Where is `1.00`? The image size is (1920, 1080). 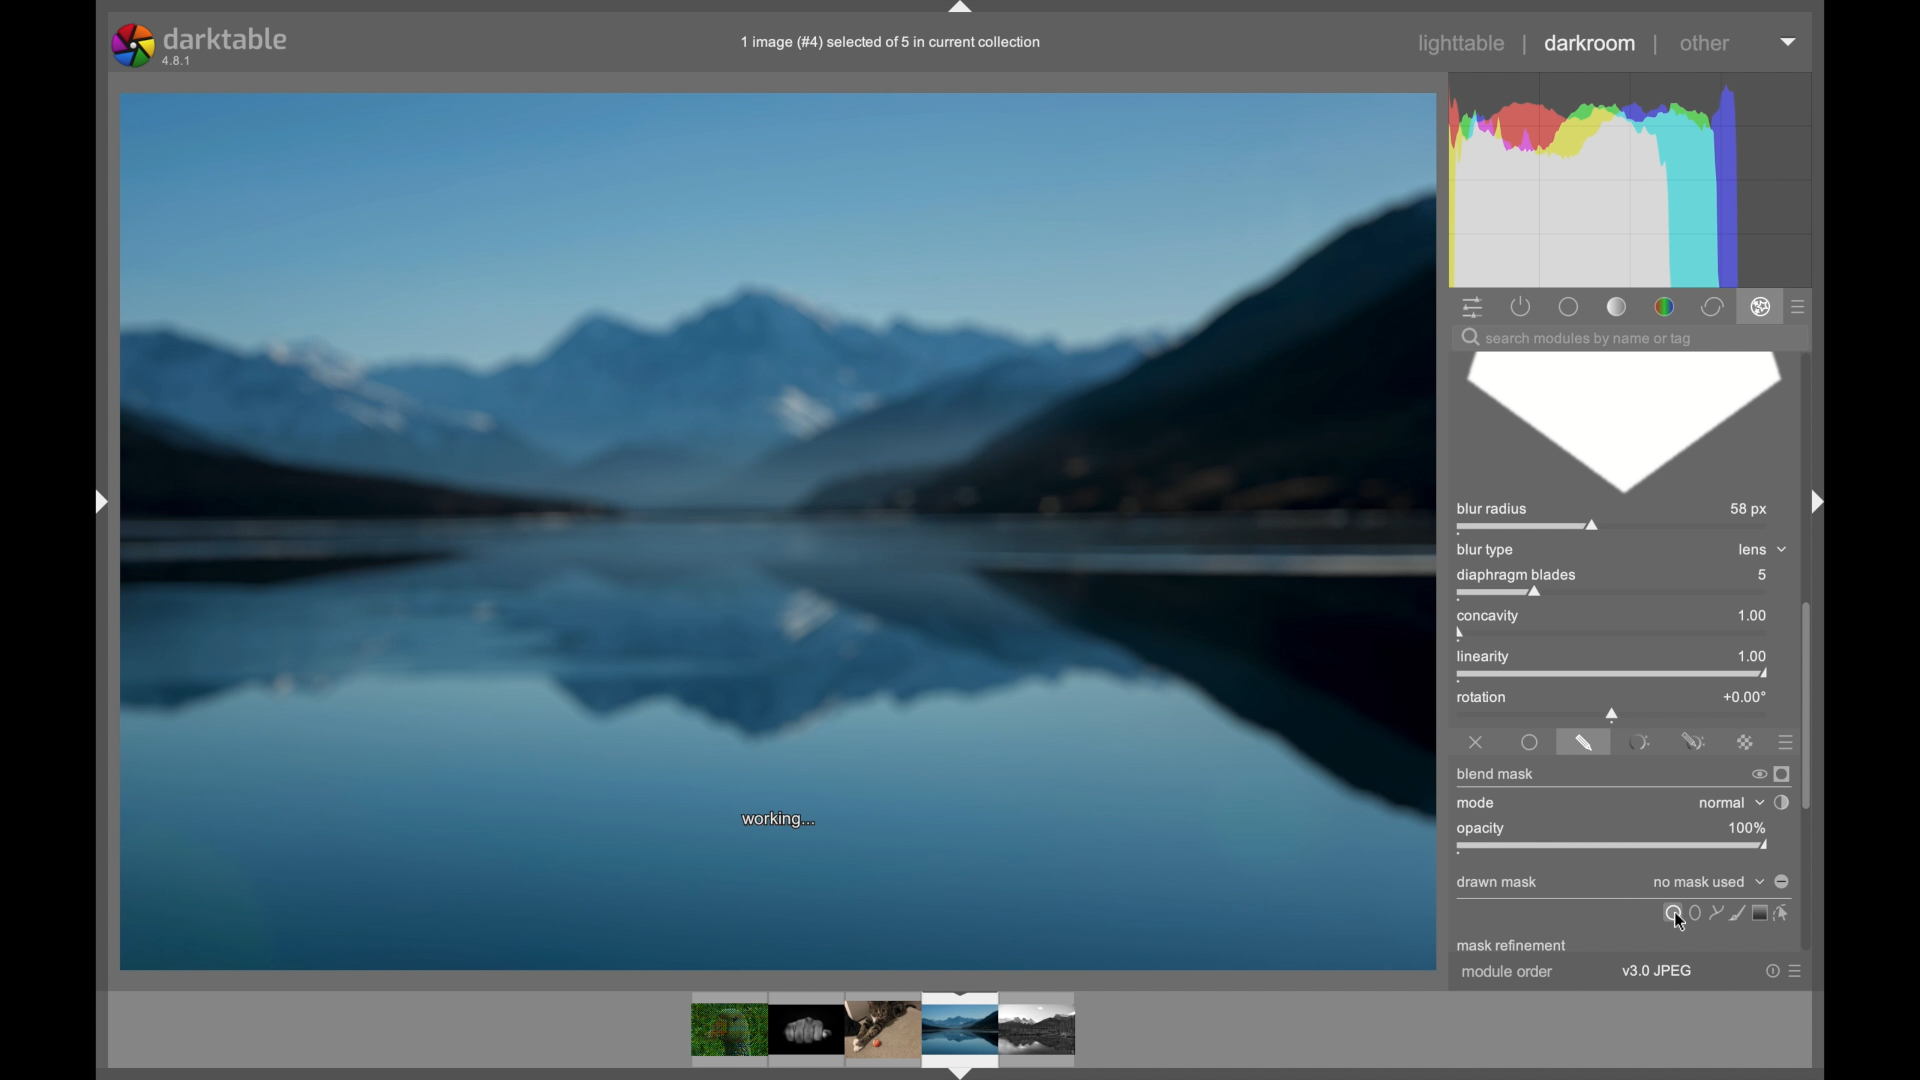 1.00 is located at coordinates (1752, 615).